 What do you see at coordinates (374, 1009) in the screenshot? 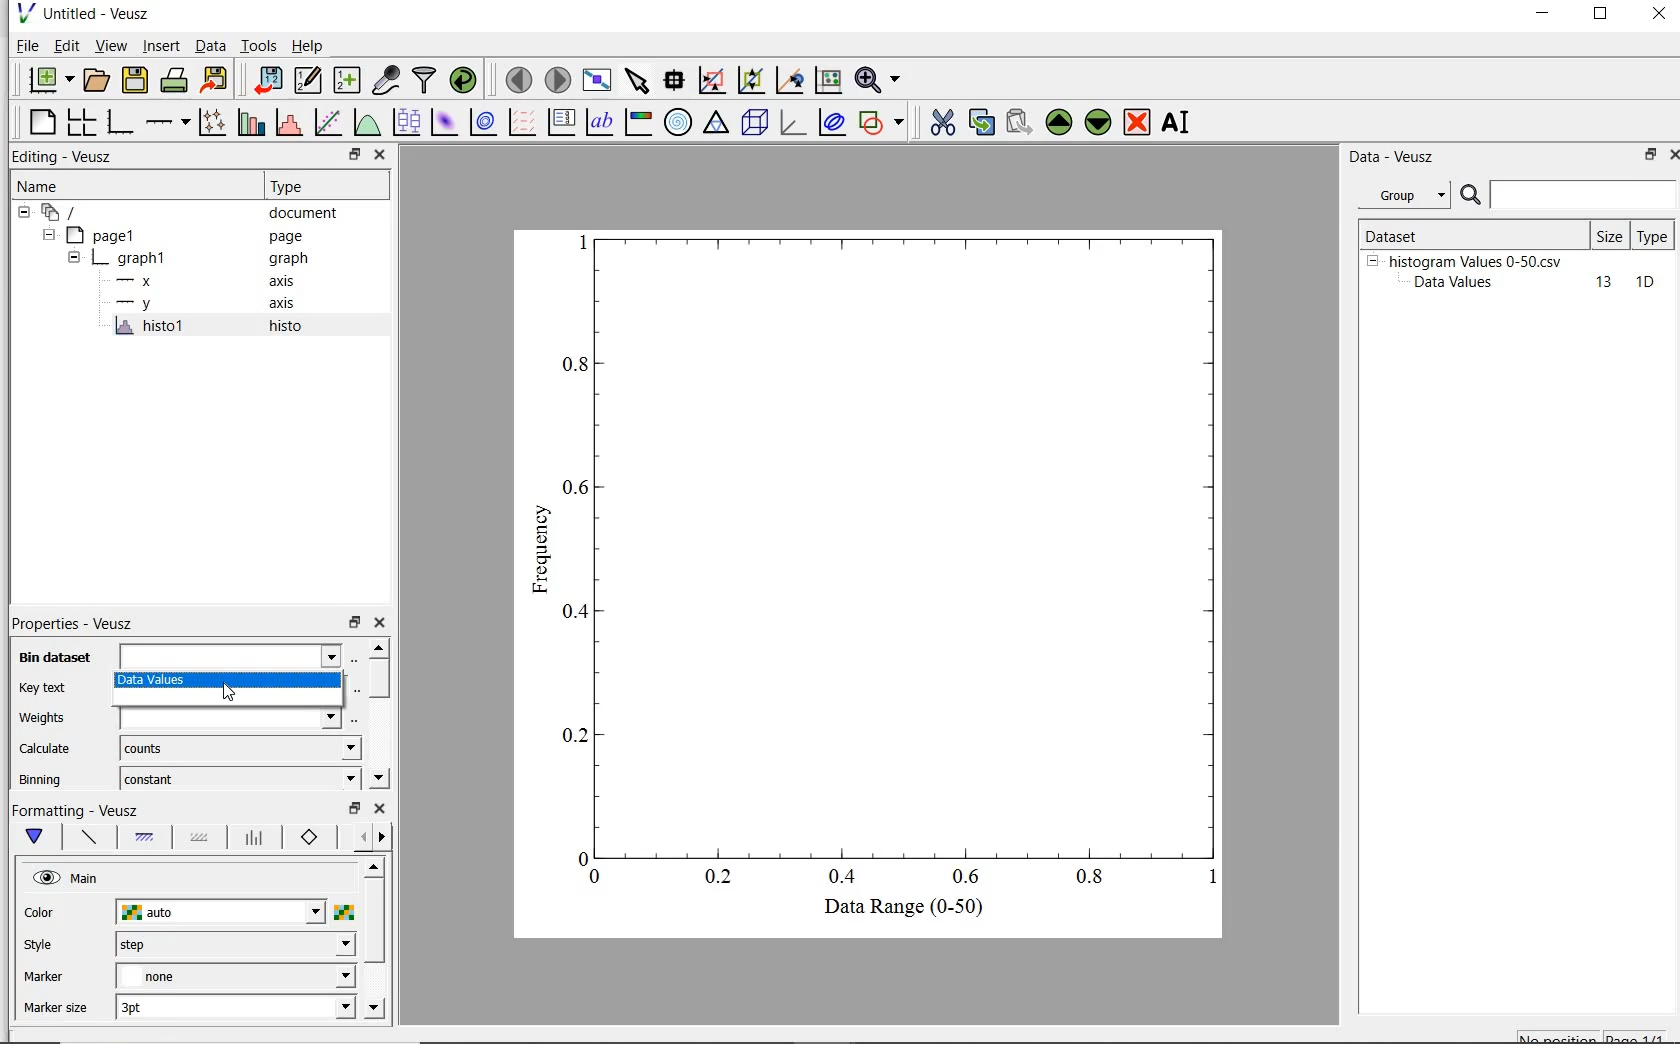
I see `move down` at bounding box center [374, 1009].